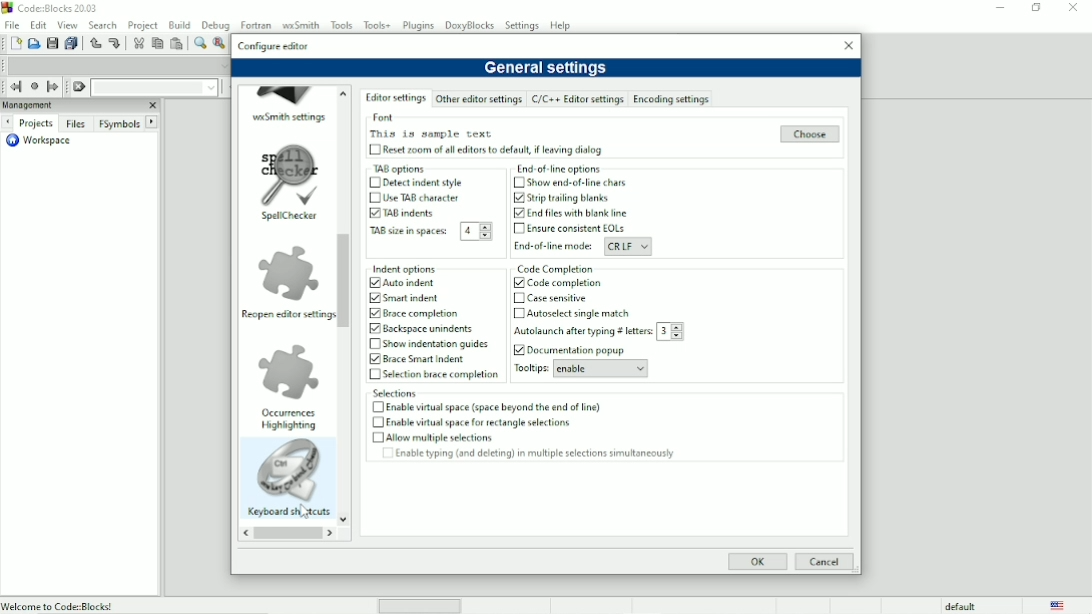 The height and width of the screenshot is (614, 1092). Describe the element at coordinates (757, 562) in the screenshot. I see `OK` at that location.